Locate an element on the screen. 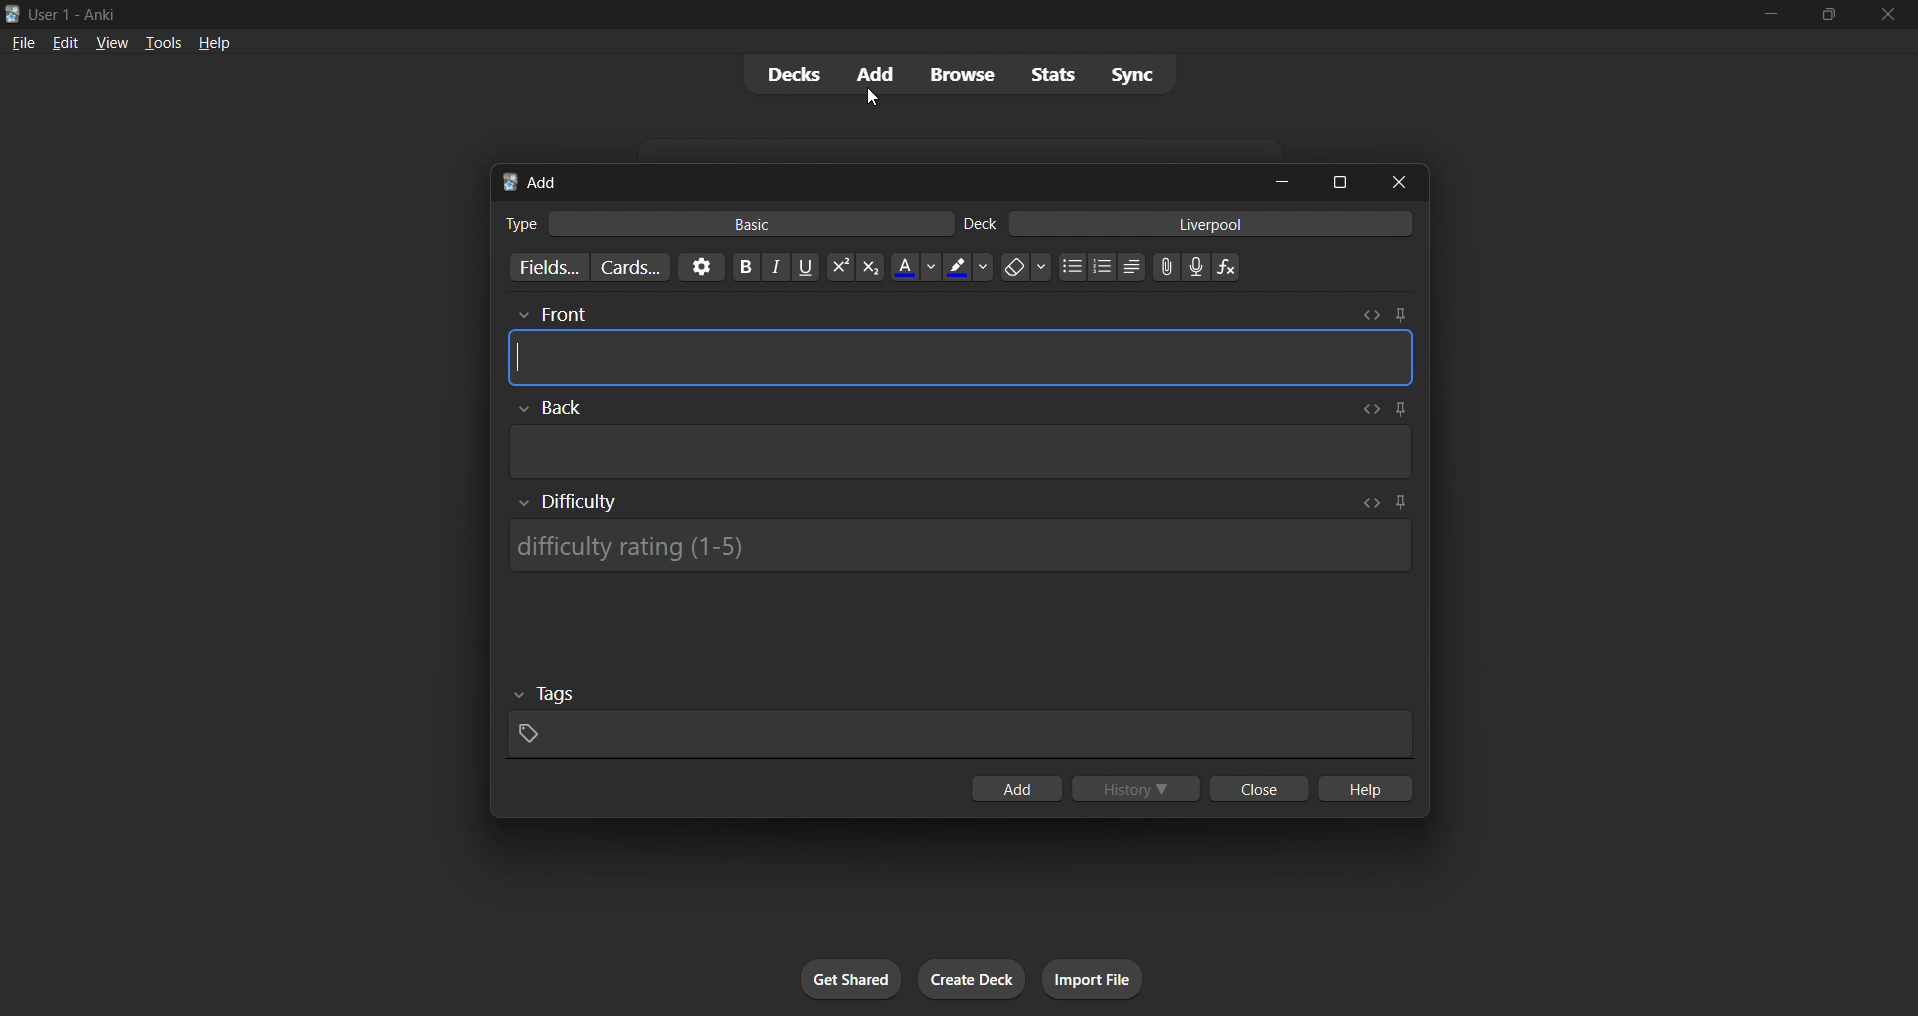 Image resolution: width=1918 pixels, height=1016 pixels. stats is located at coordinates (1057, 74).